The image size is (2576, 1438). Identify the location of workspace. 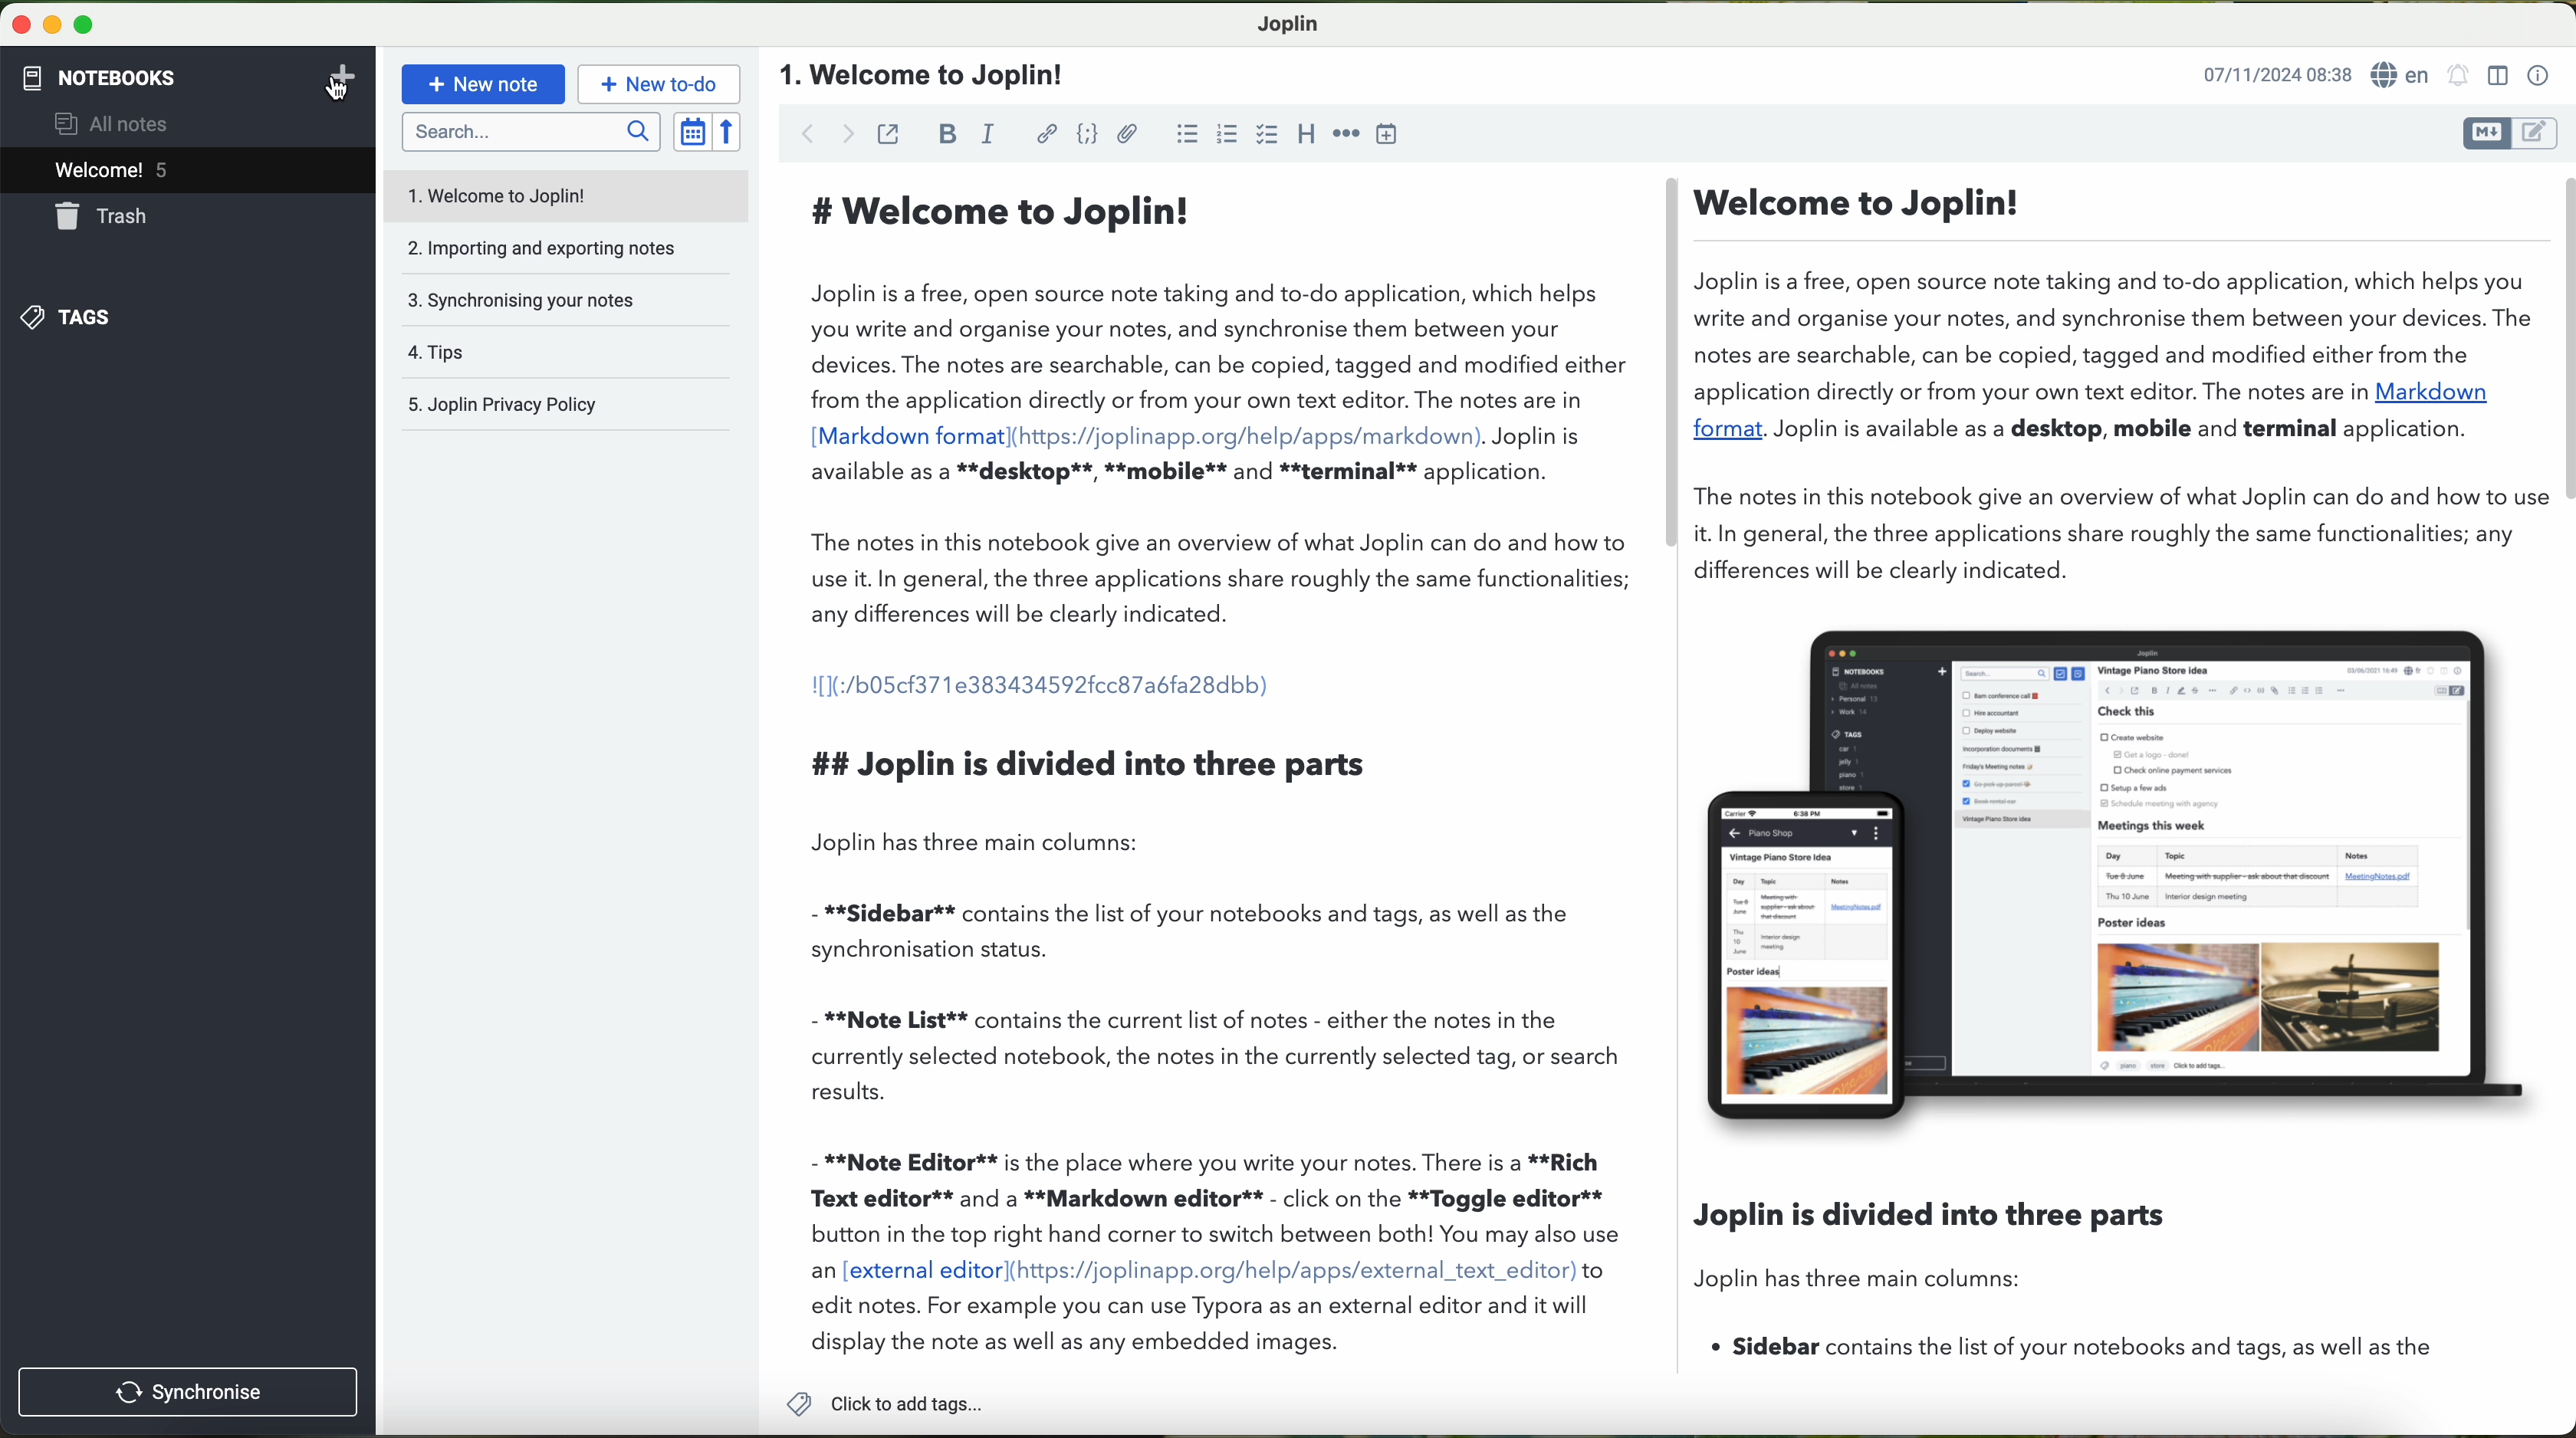
(1648, 771).